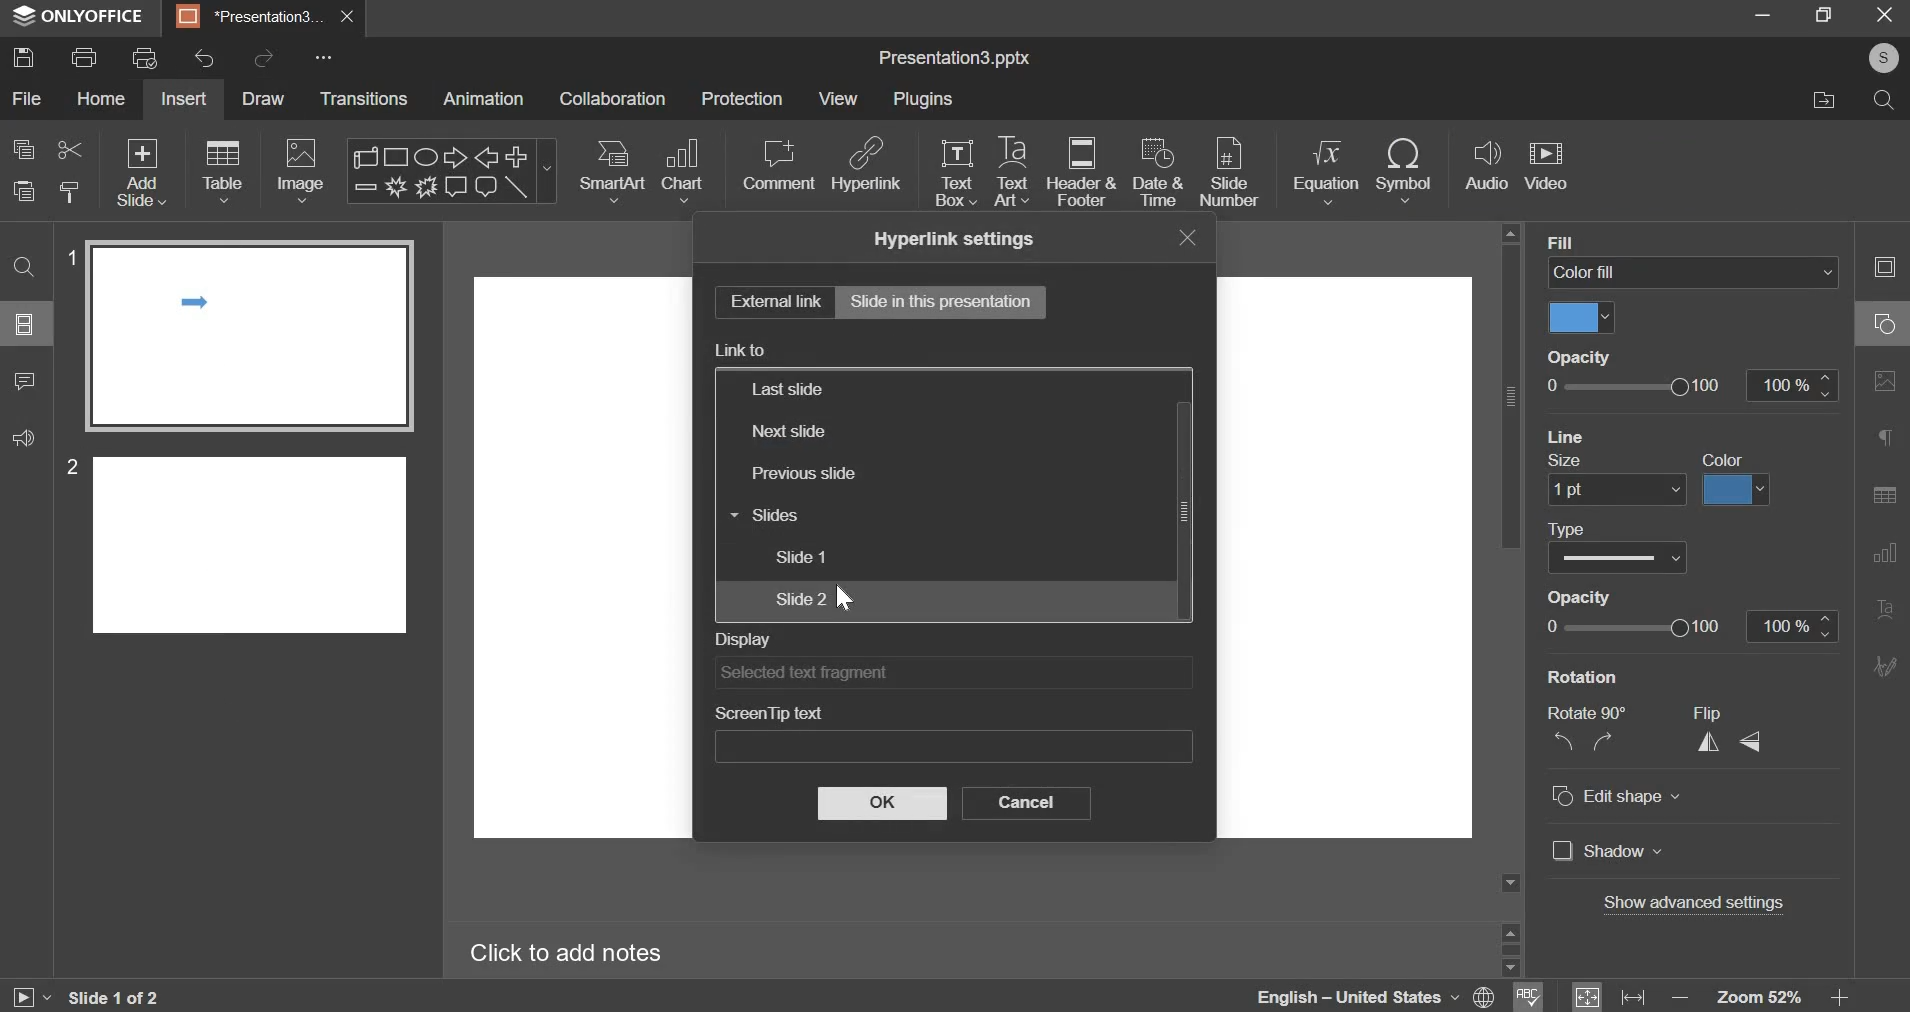  I want to click on Presentation3, so click(246, 20).